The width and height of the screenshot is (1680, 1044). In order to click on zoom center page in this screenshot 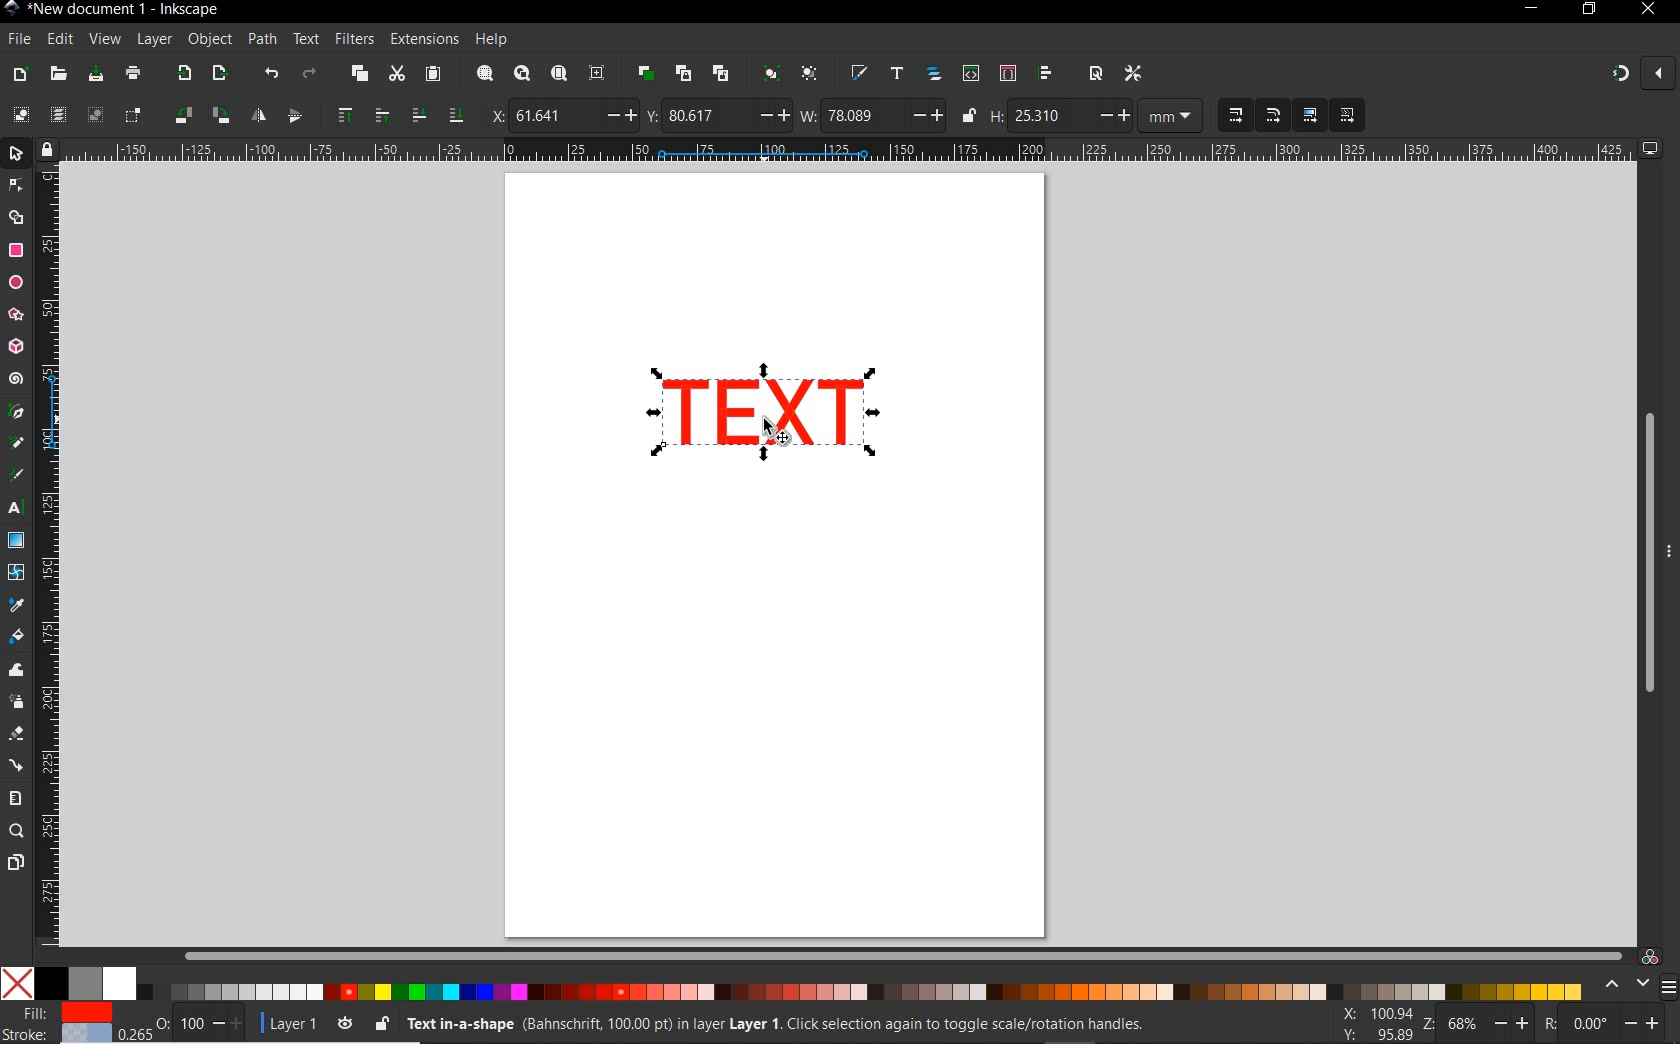, I will do `click(601, 72)`.